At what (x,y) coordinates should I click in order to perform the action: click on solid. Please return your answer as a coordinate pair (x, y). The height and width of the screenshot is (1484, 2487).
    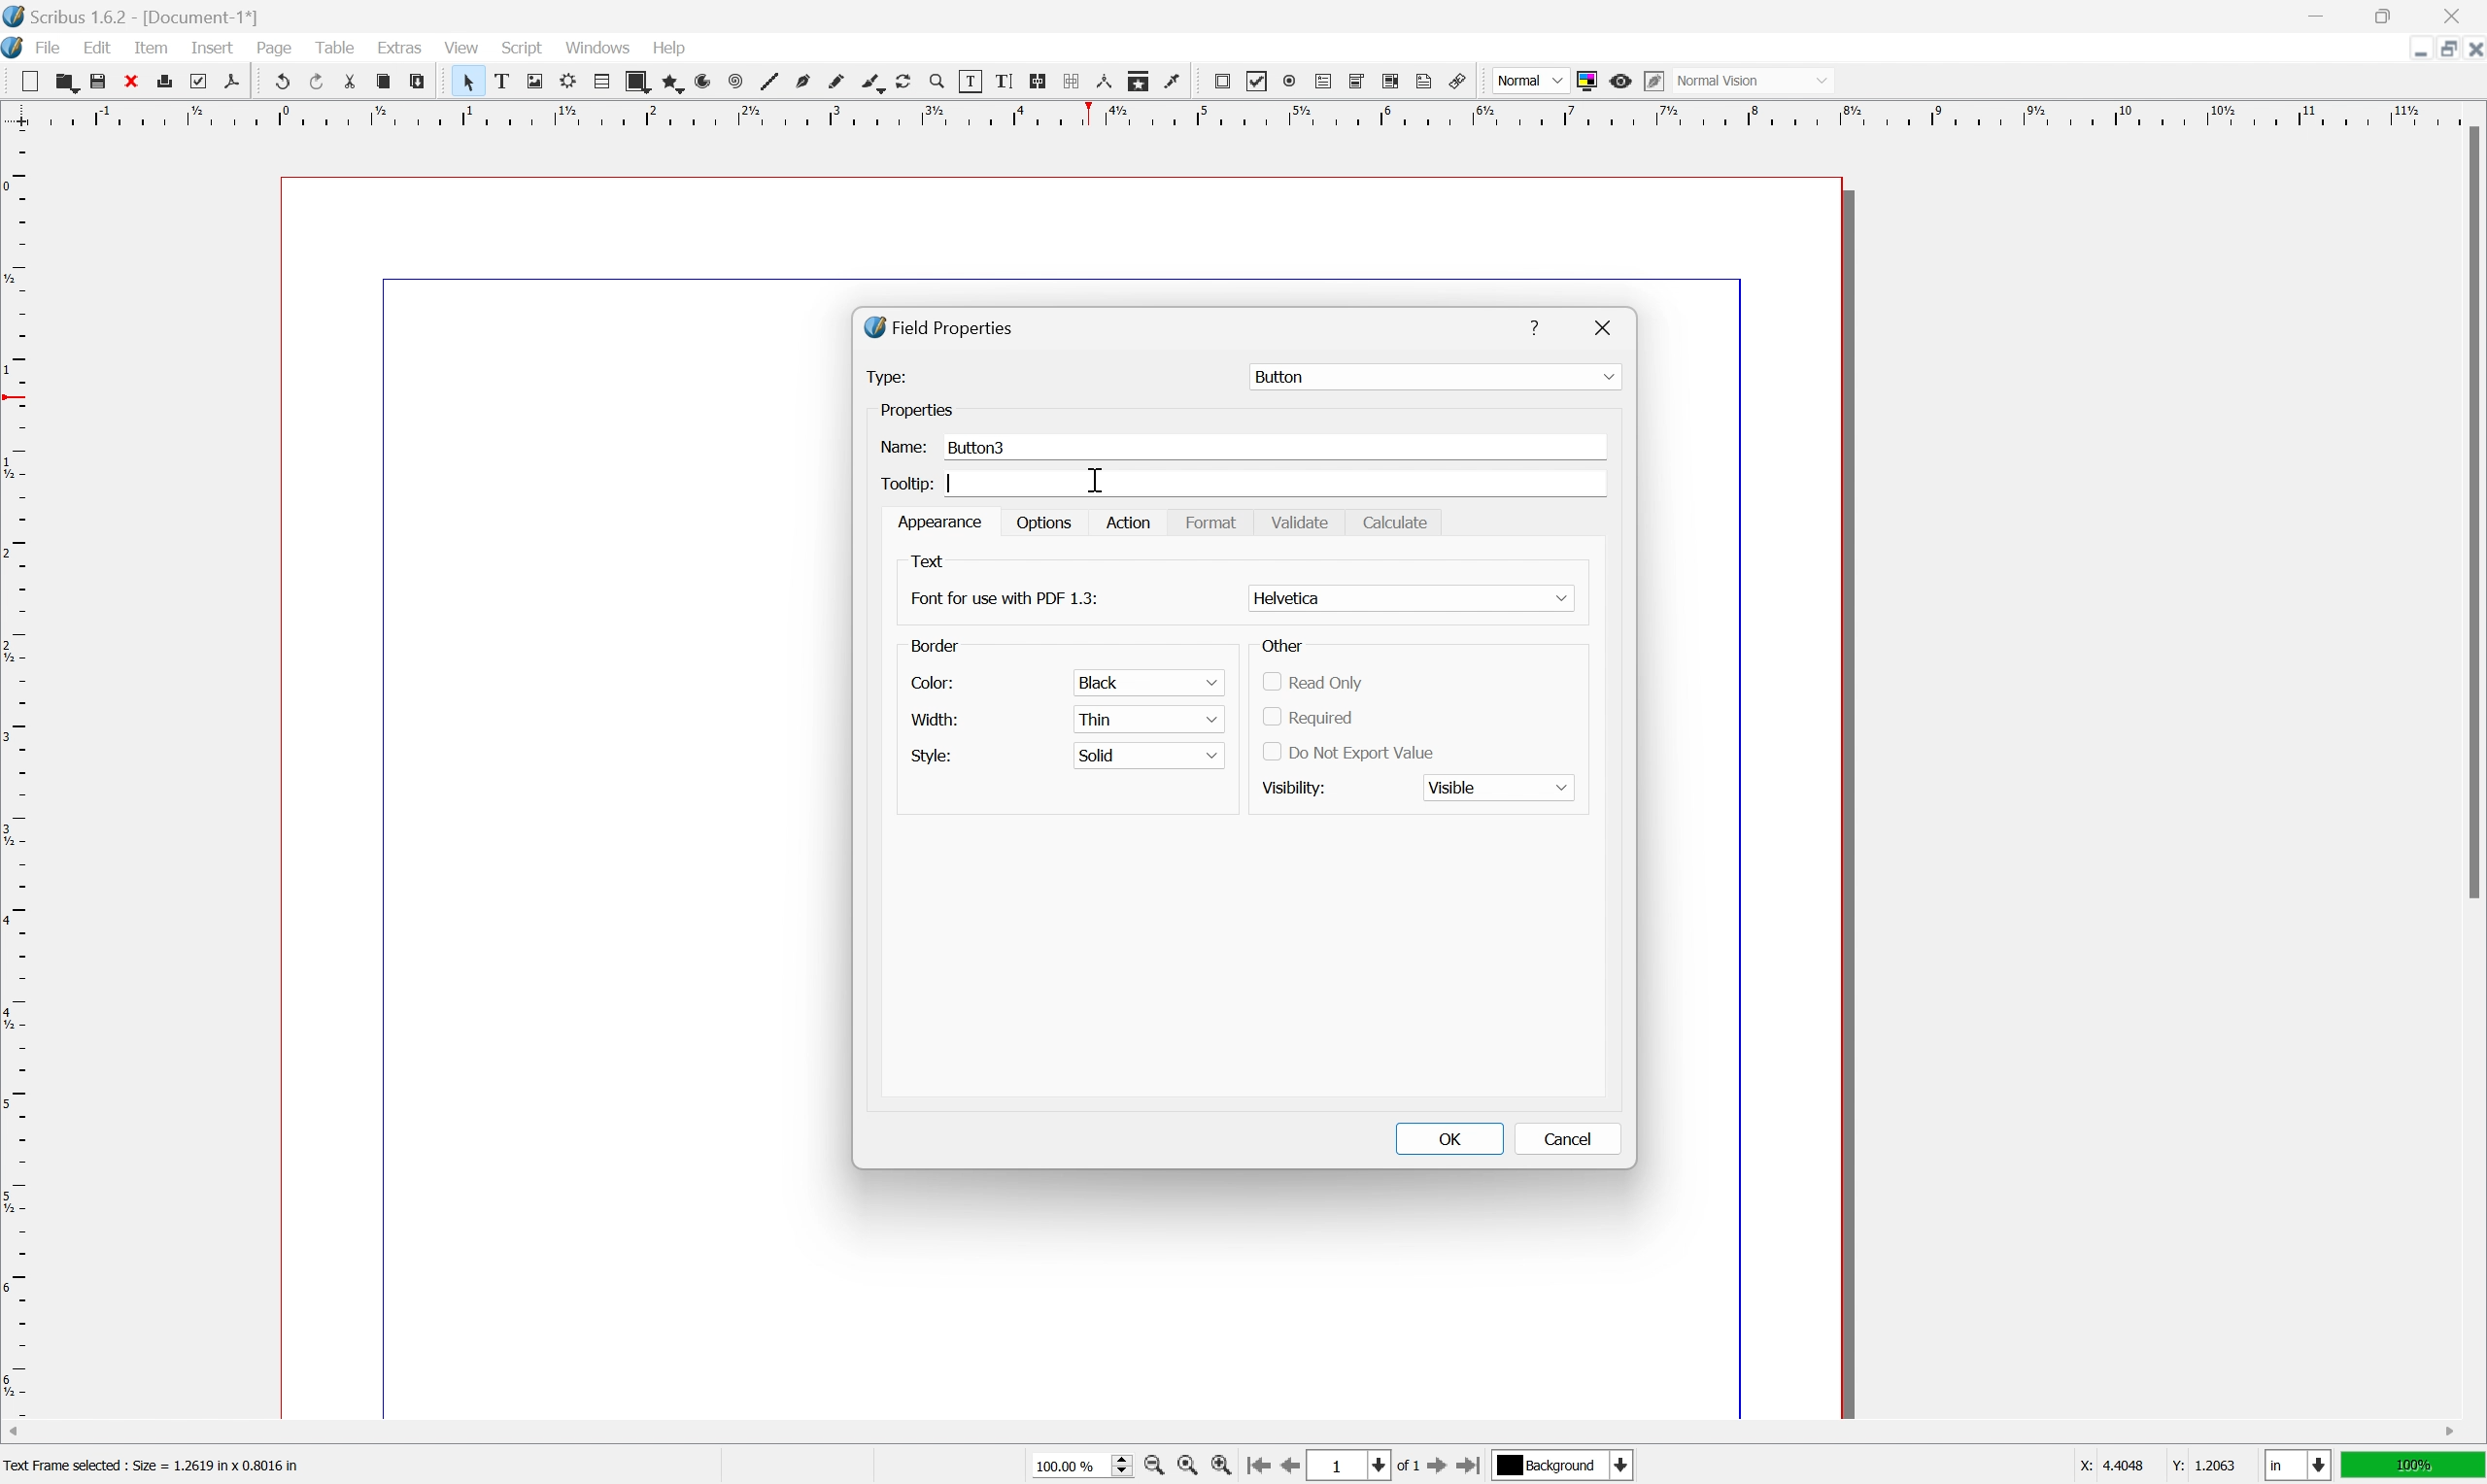
    Looking at the image, I should click on (1149, 757).